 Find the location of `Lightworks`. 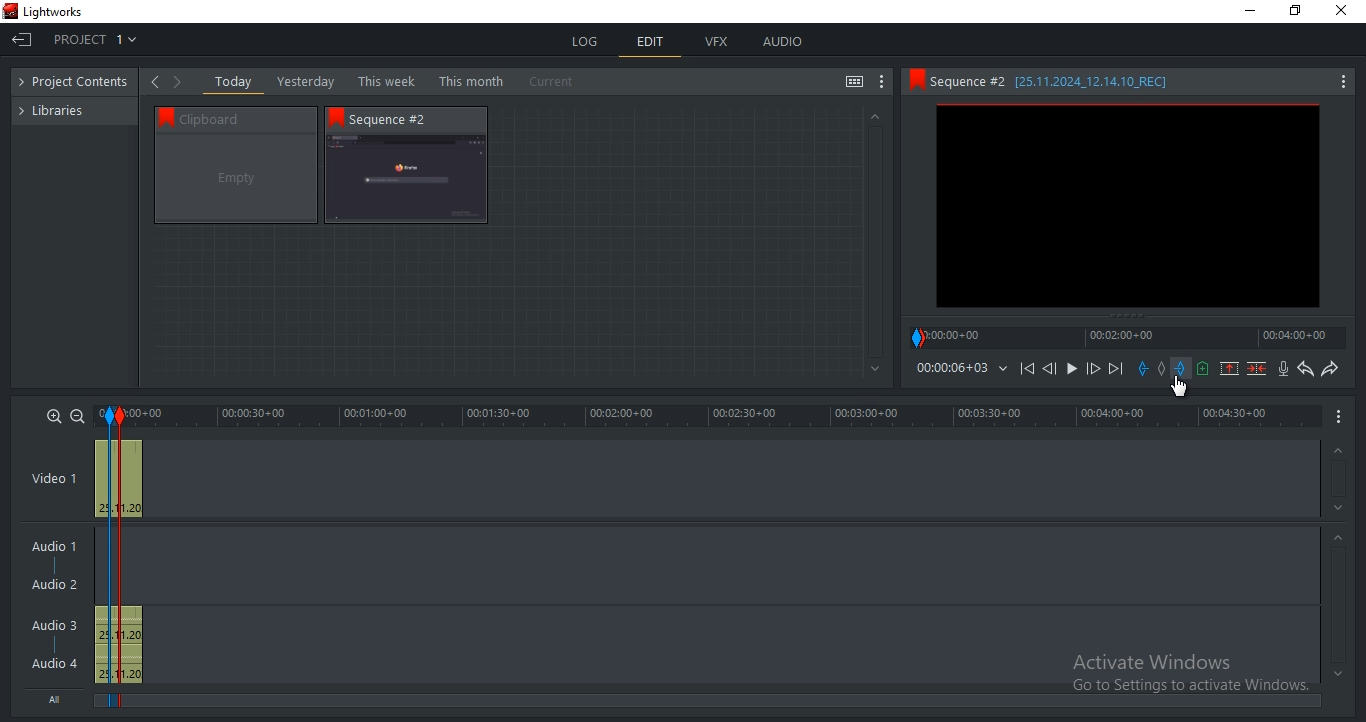

Lightworks is located at coordinates (54, 12).